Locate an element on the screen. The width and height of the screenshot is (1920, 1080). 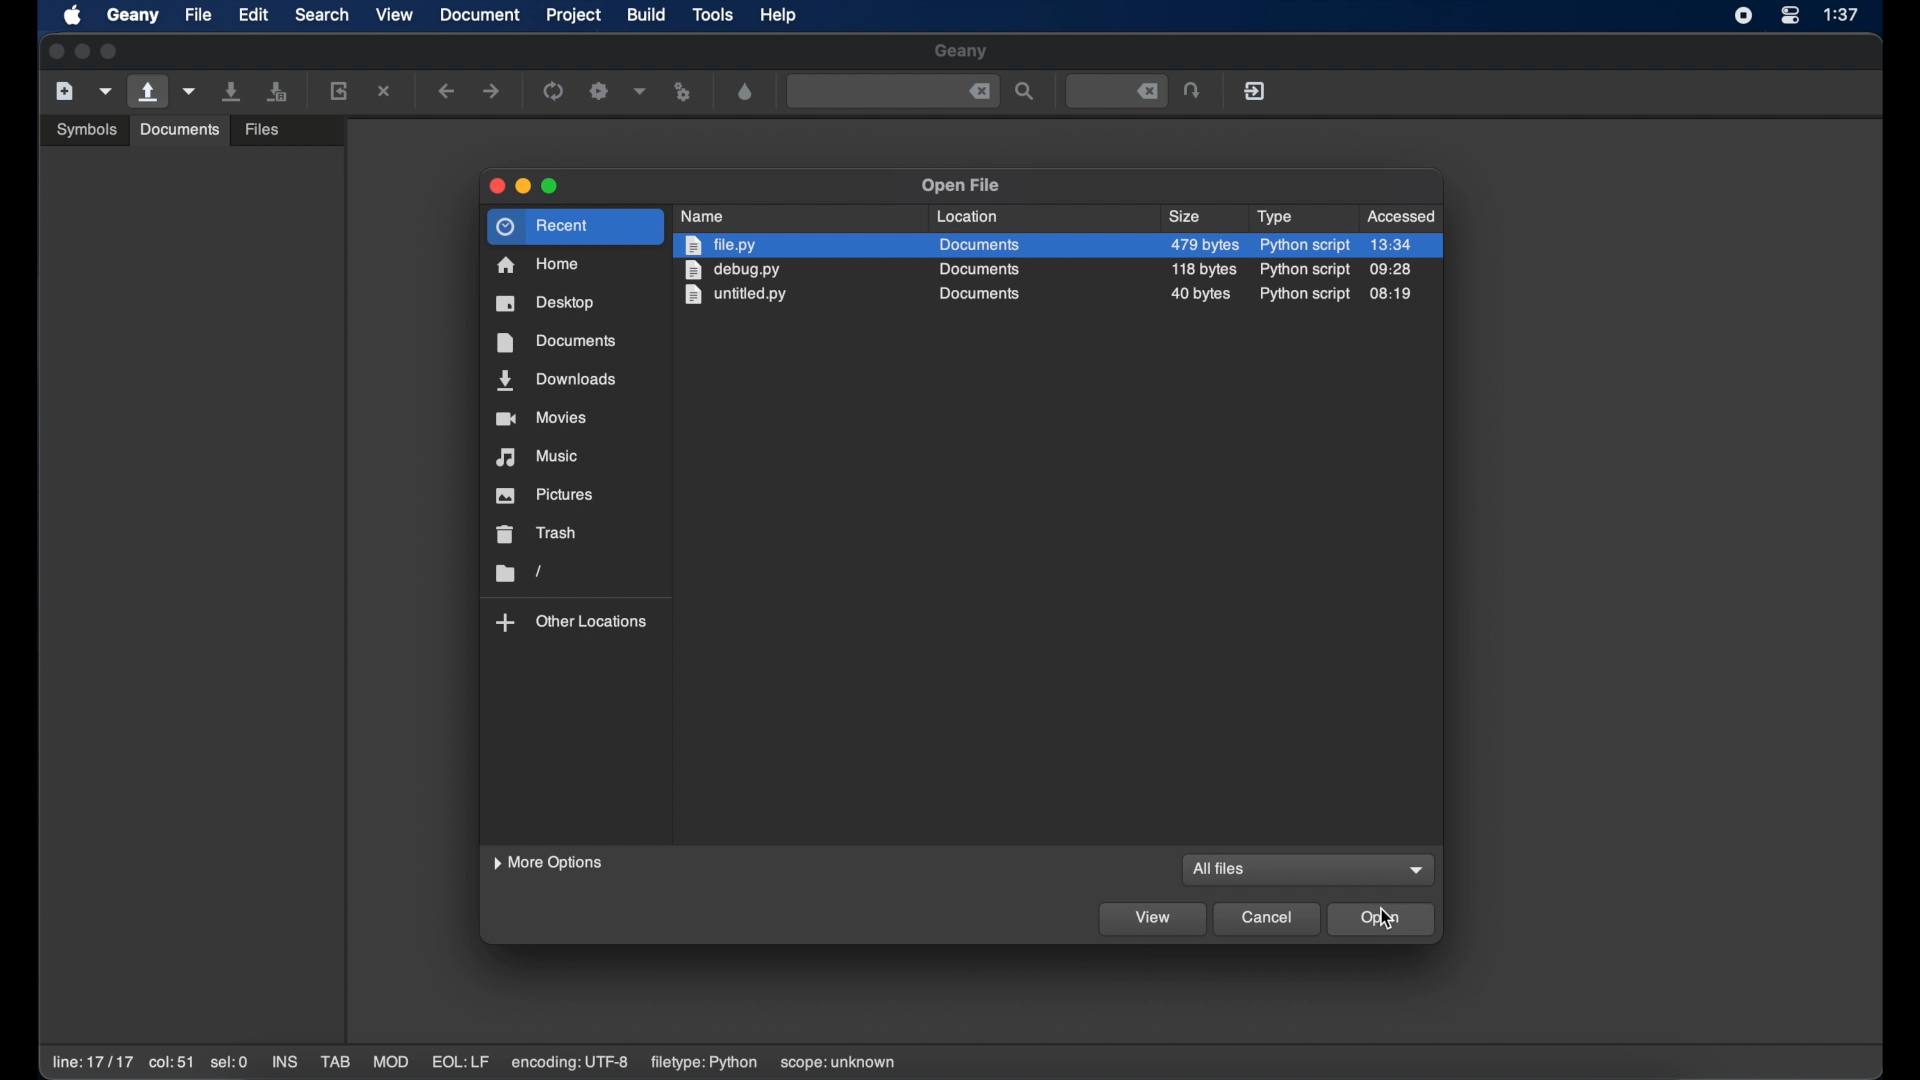
create file from template is located at coordinates (106, 91).